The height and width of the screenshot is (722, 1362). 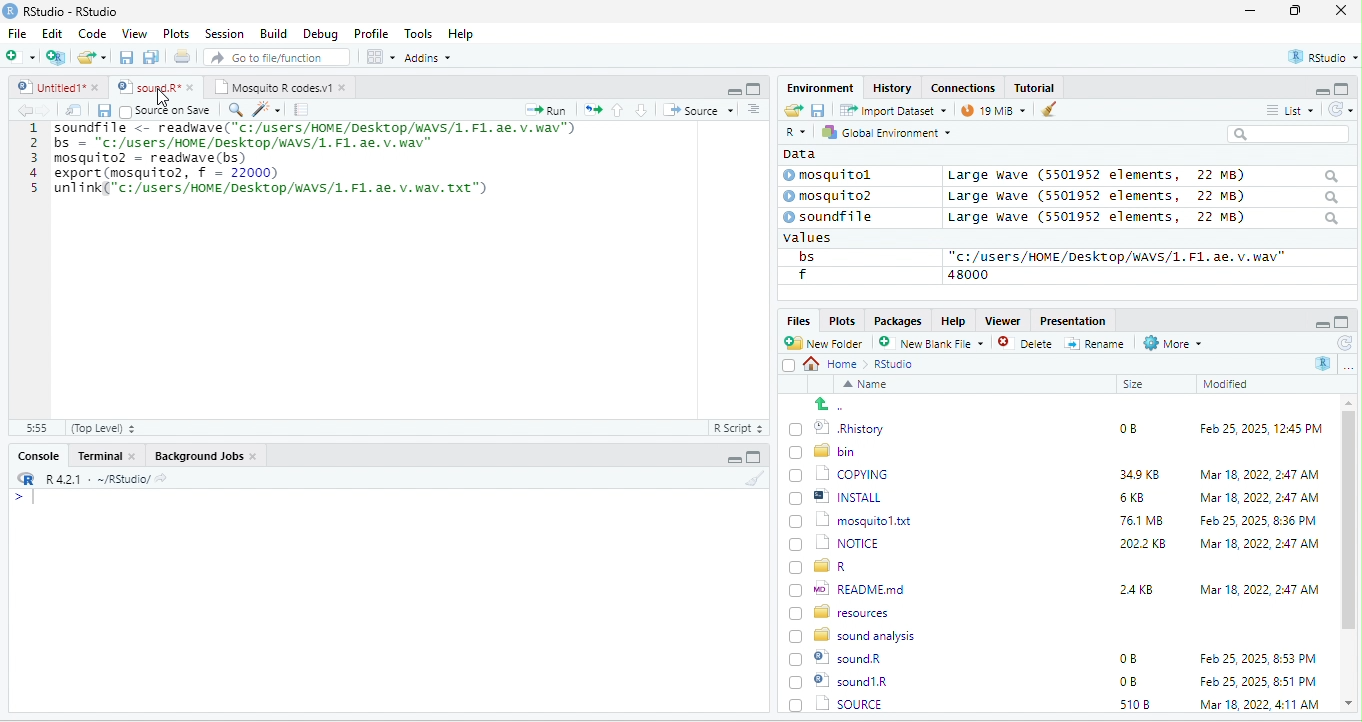 I want to click on minimize, so click(x=731, y=460).